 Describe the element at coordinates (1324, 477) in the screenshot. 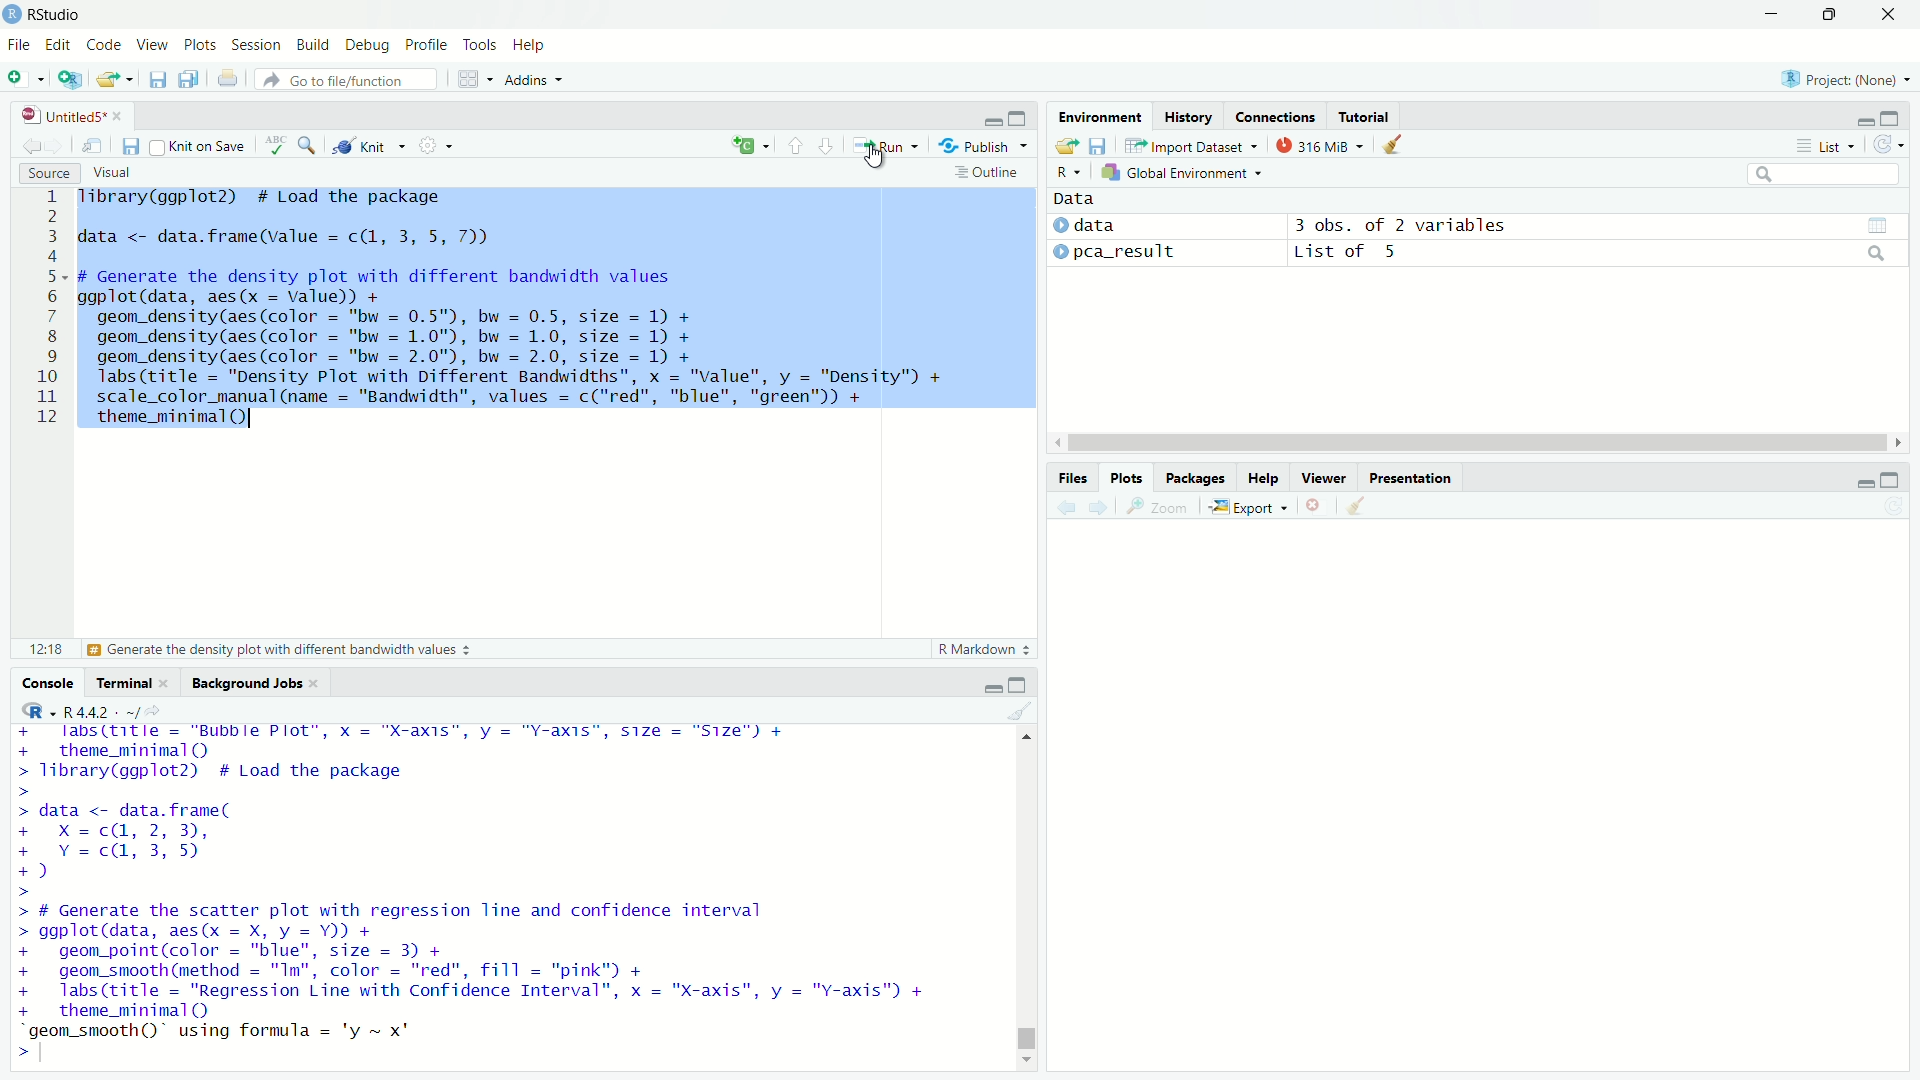

I see `Viewer` at that location.